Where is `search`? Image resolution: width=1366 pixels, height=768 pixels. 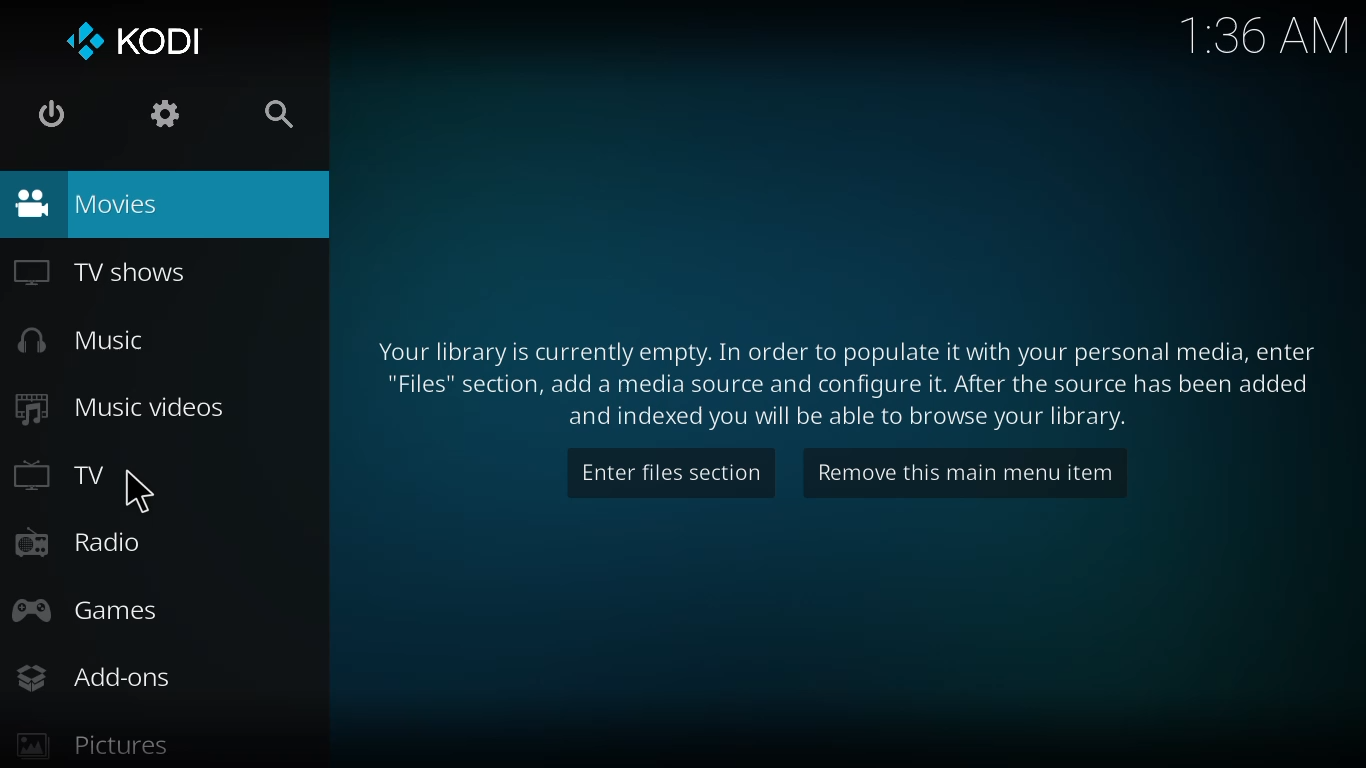
search is located at coordinates (270, 115).